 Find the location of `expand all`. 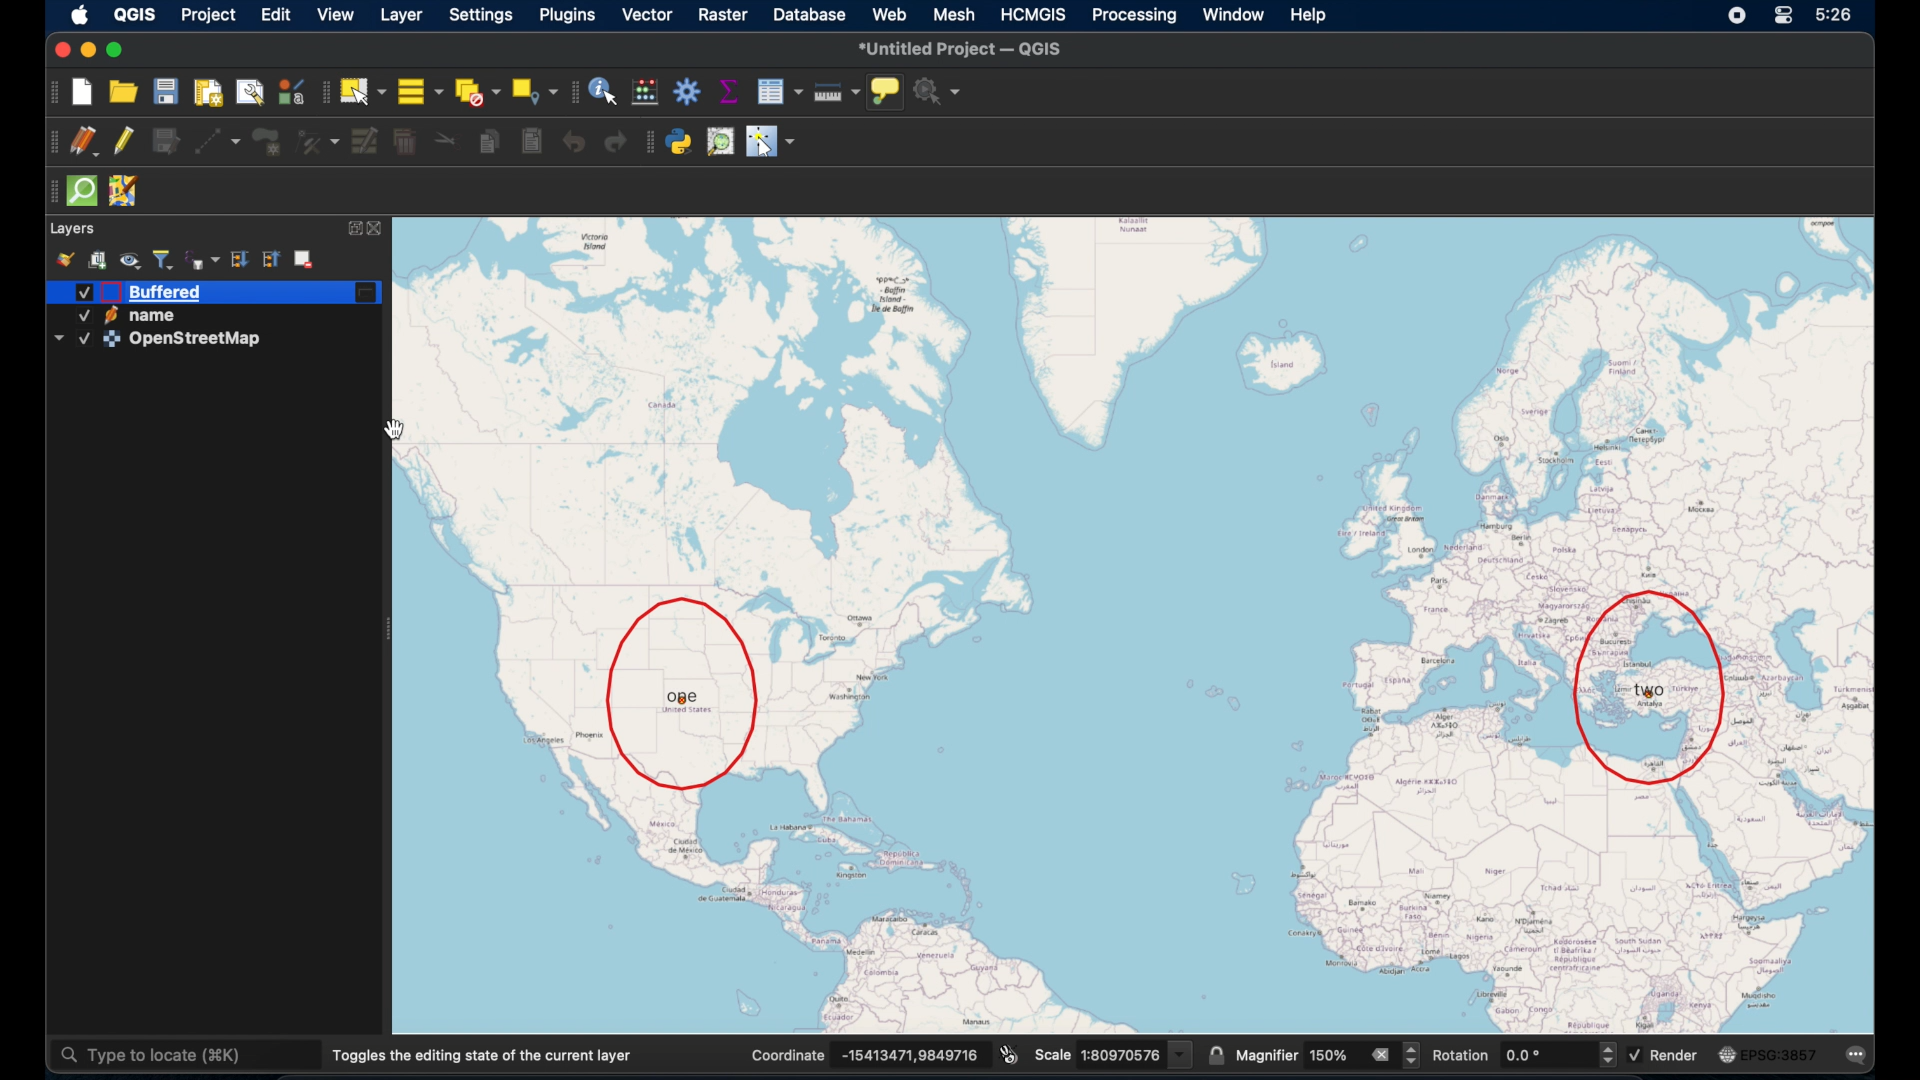

expand all is located at coordinates (237, 260).